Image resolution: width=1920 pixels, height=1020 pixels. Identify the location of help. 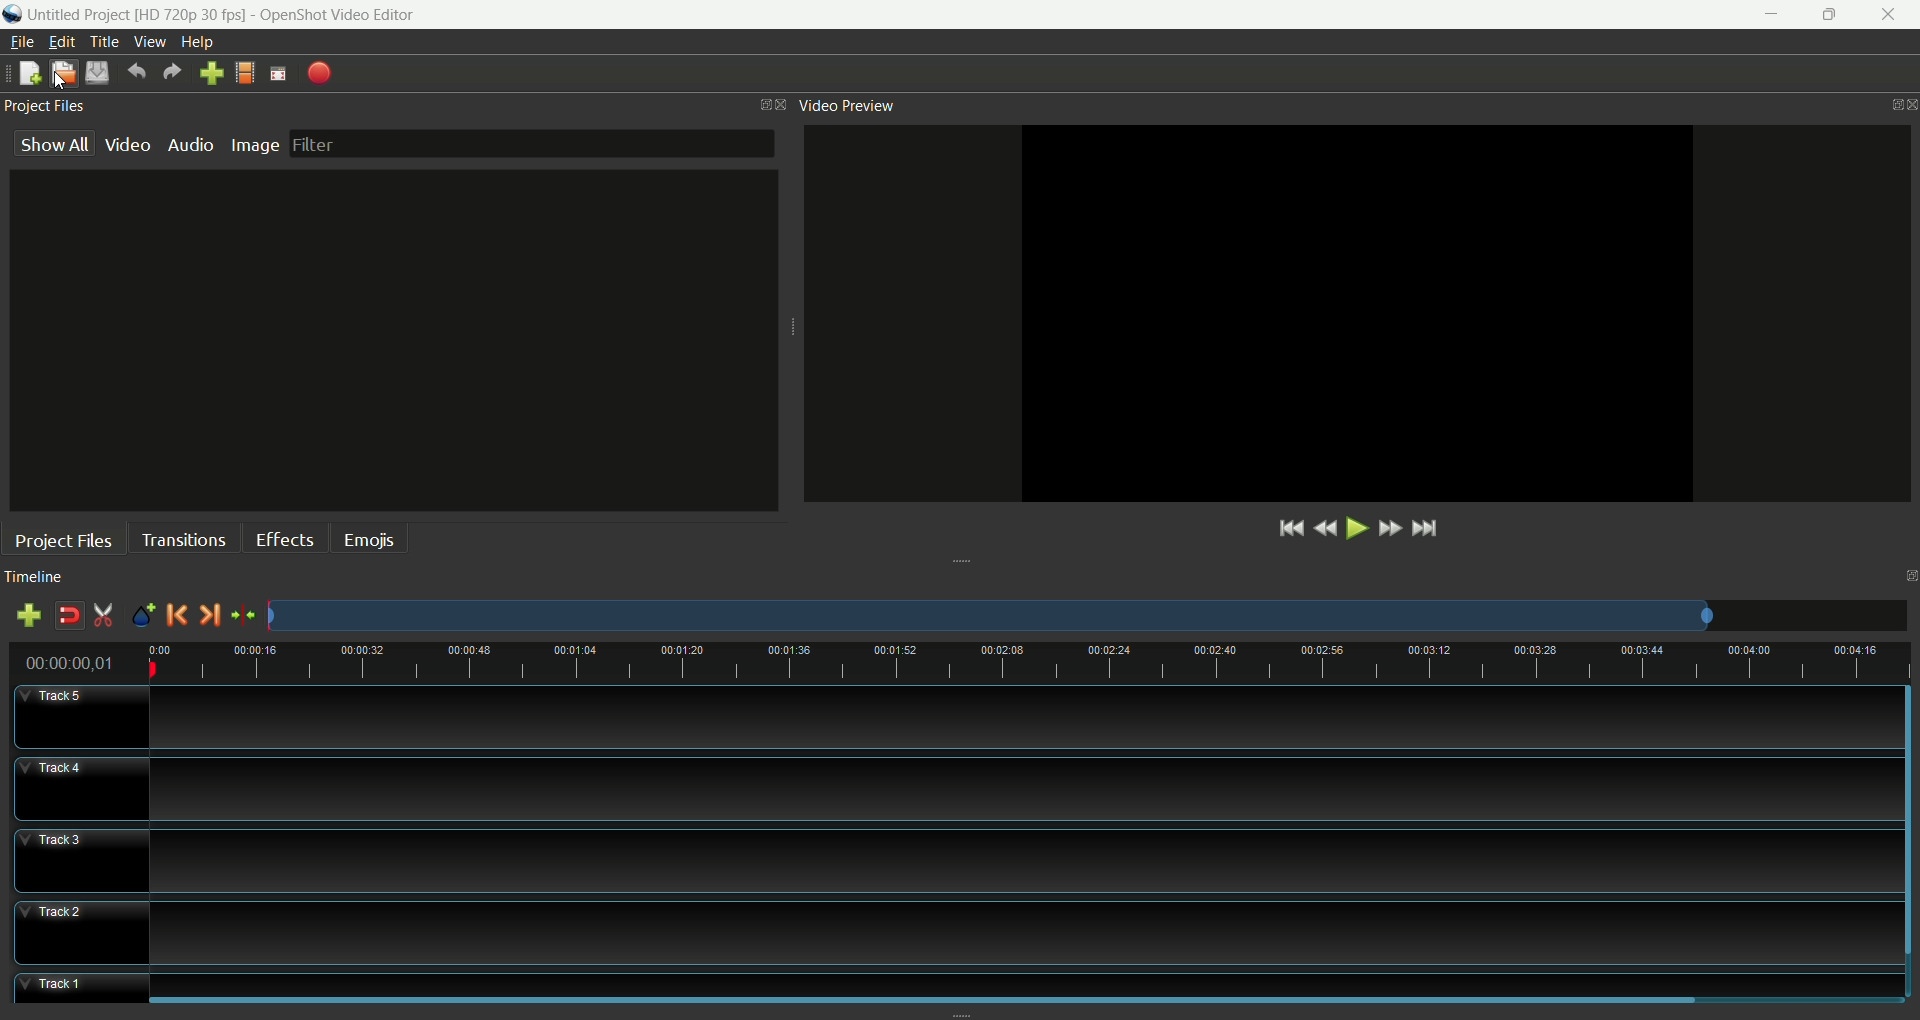
(197, 43).